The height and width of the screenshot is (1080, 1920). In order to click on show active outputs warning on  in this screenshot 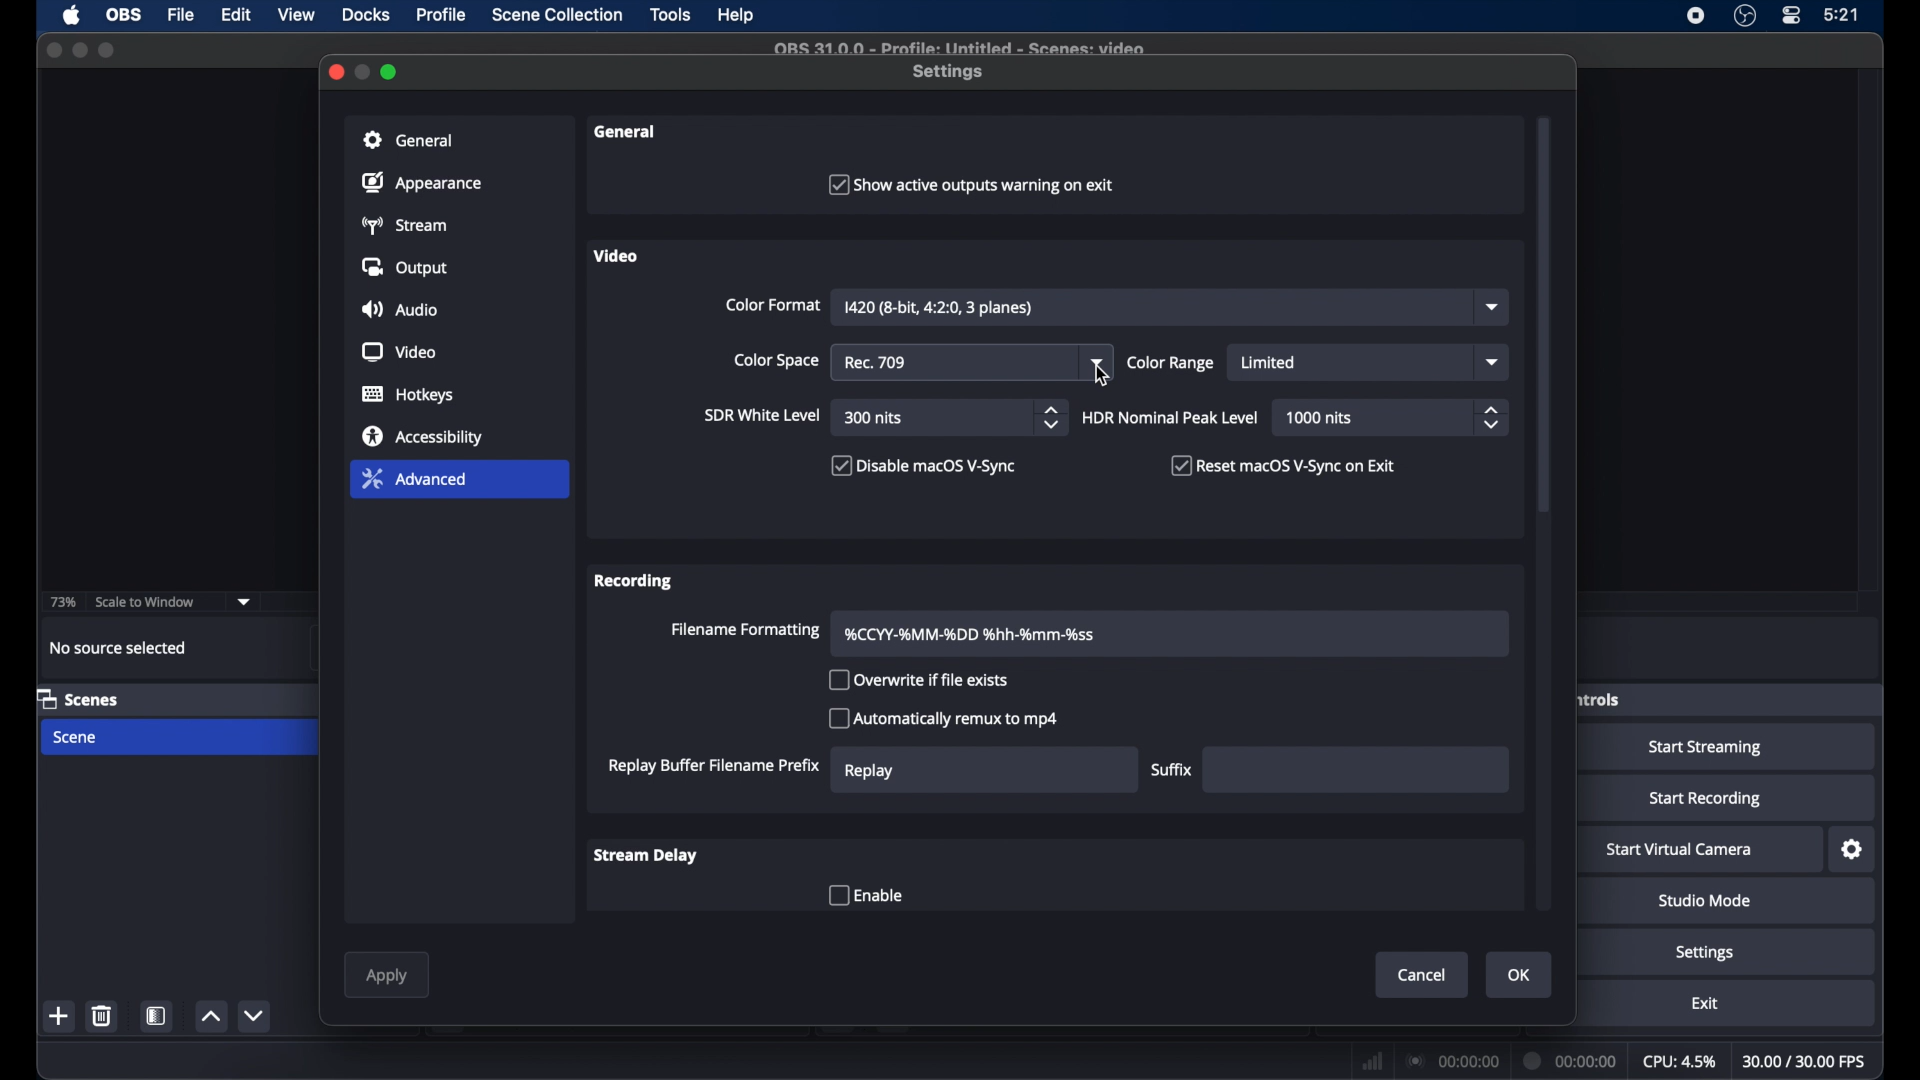, I will do `click(970, 185)`.